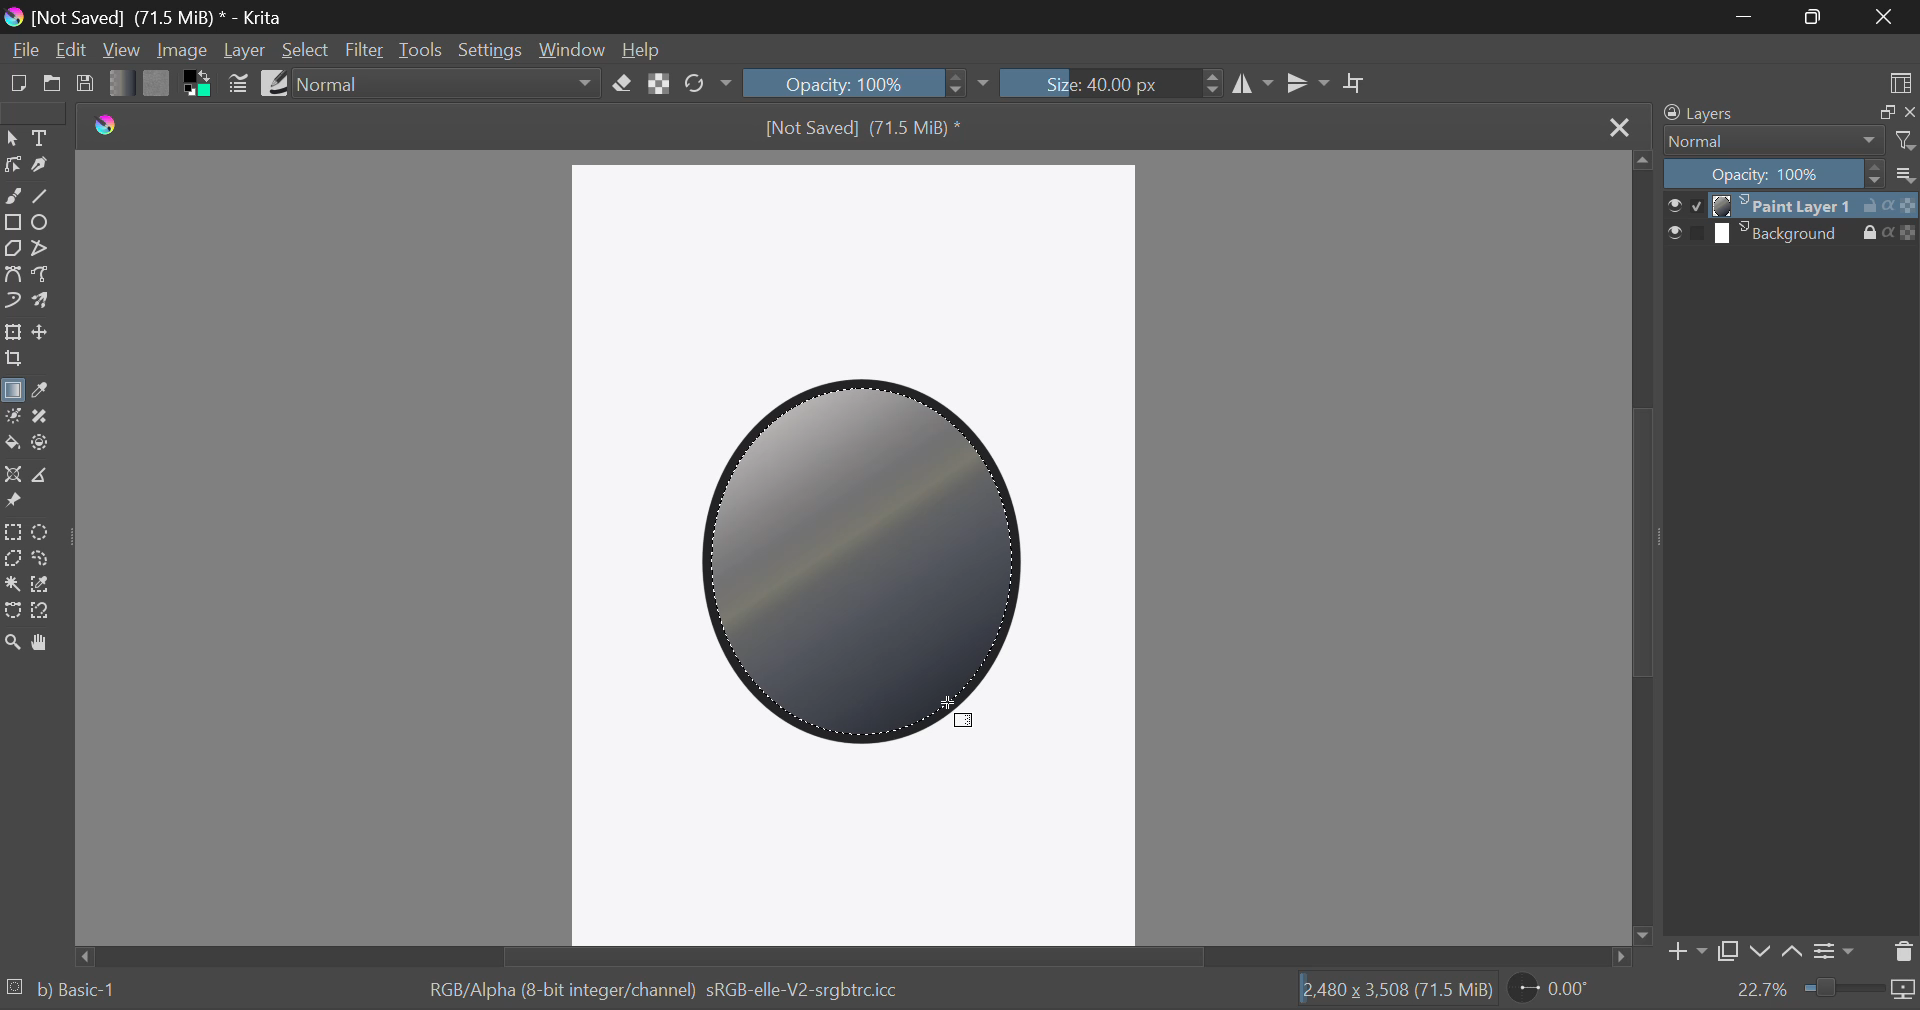 This screenshot has height=1010, width=1920. Describe the element at coordinates (1549, 988) in the screenshot. I see `Rotate Page ` at that location.